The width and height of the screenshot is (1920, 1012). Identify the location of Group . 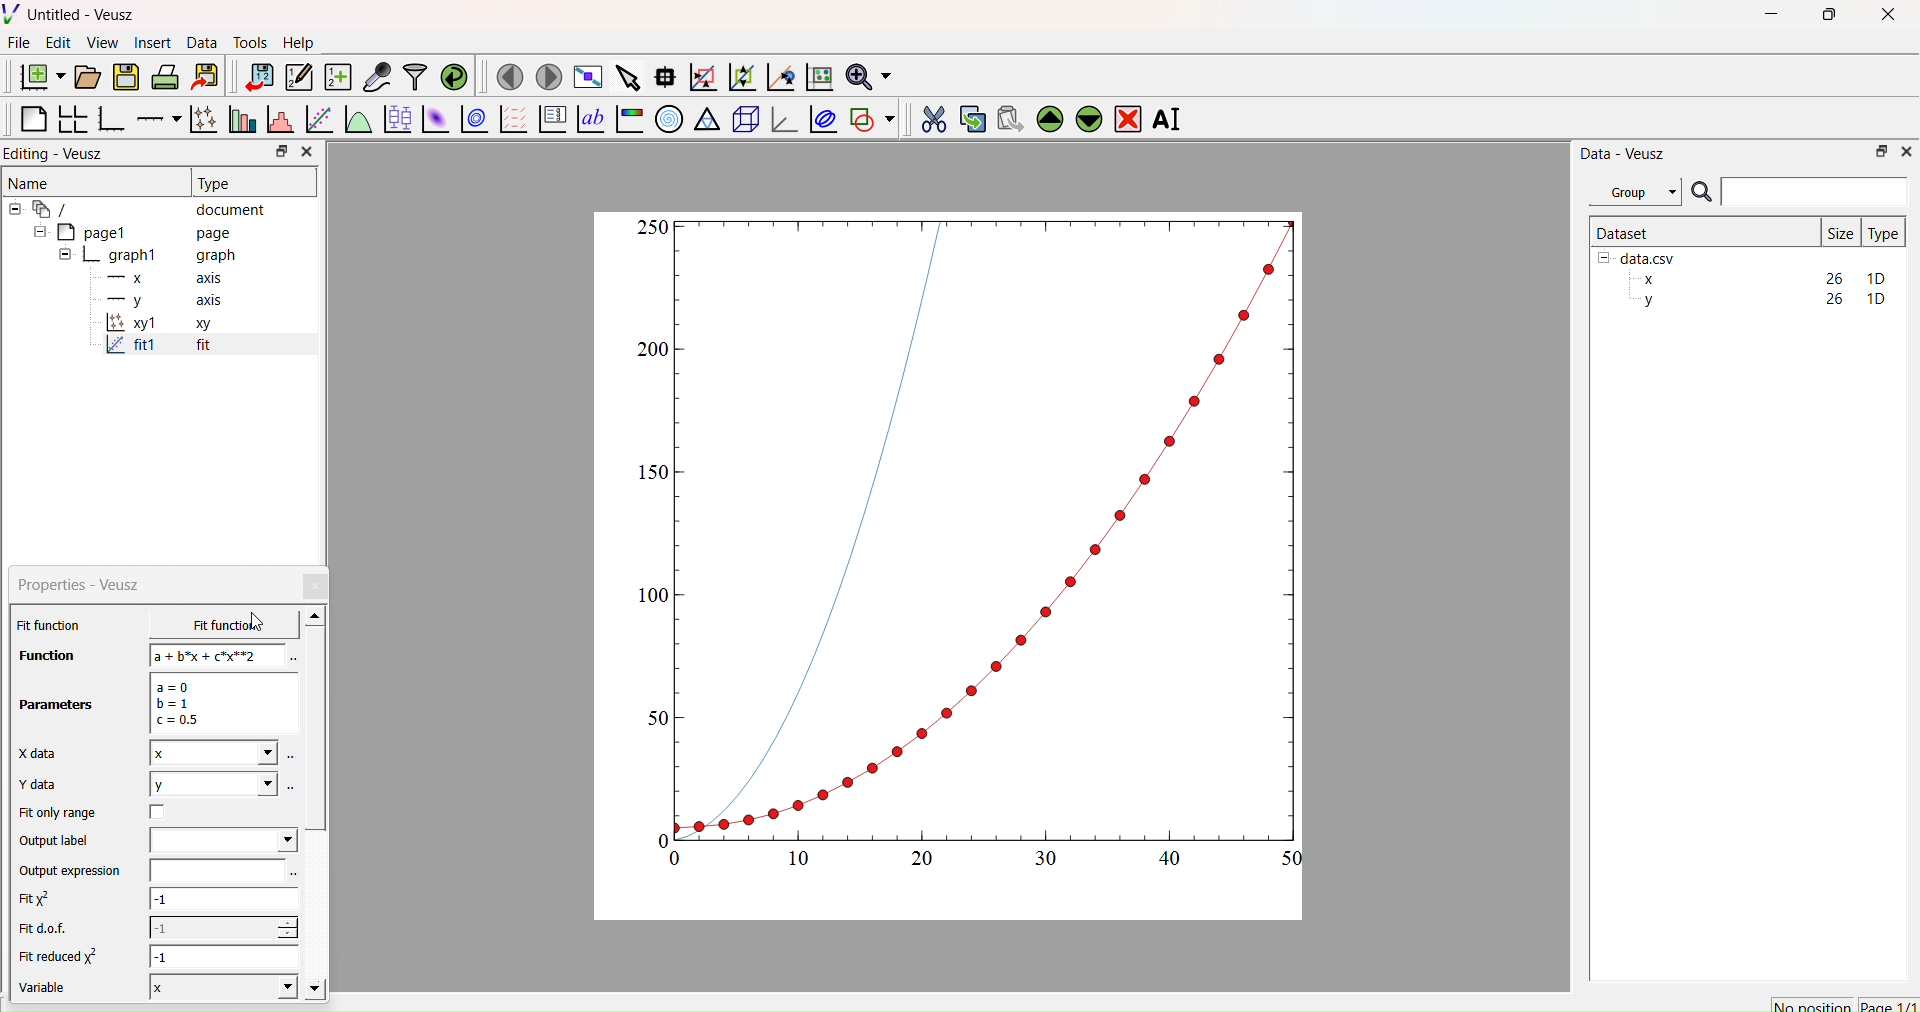
(1634, 192).